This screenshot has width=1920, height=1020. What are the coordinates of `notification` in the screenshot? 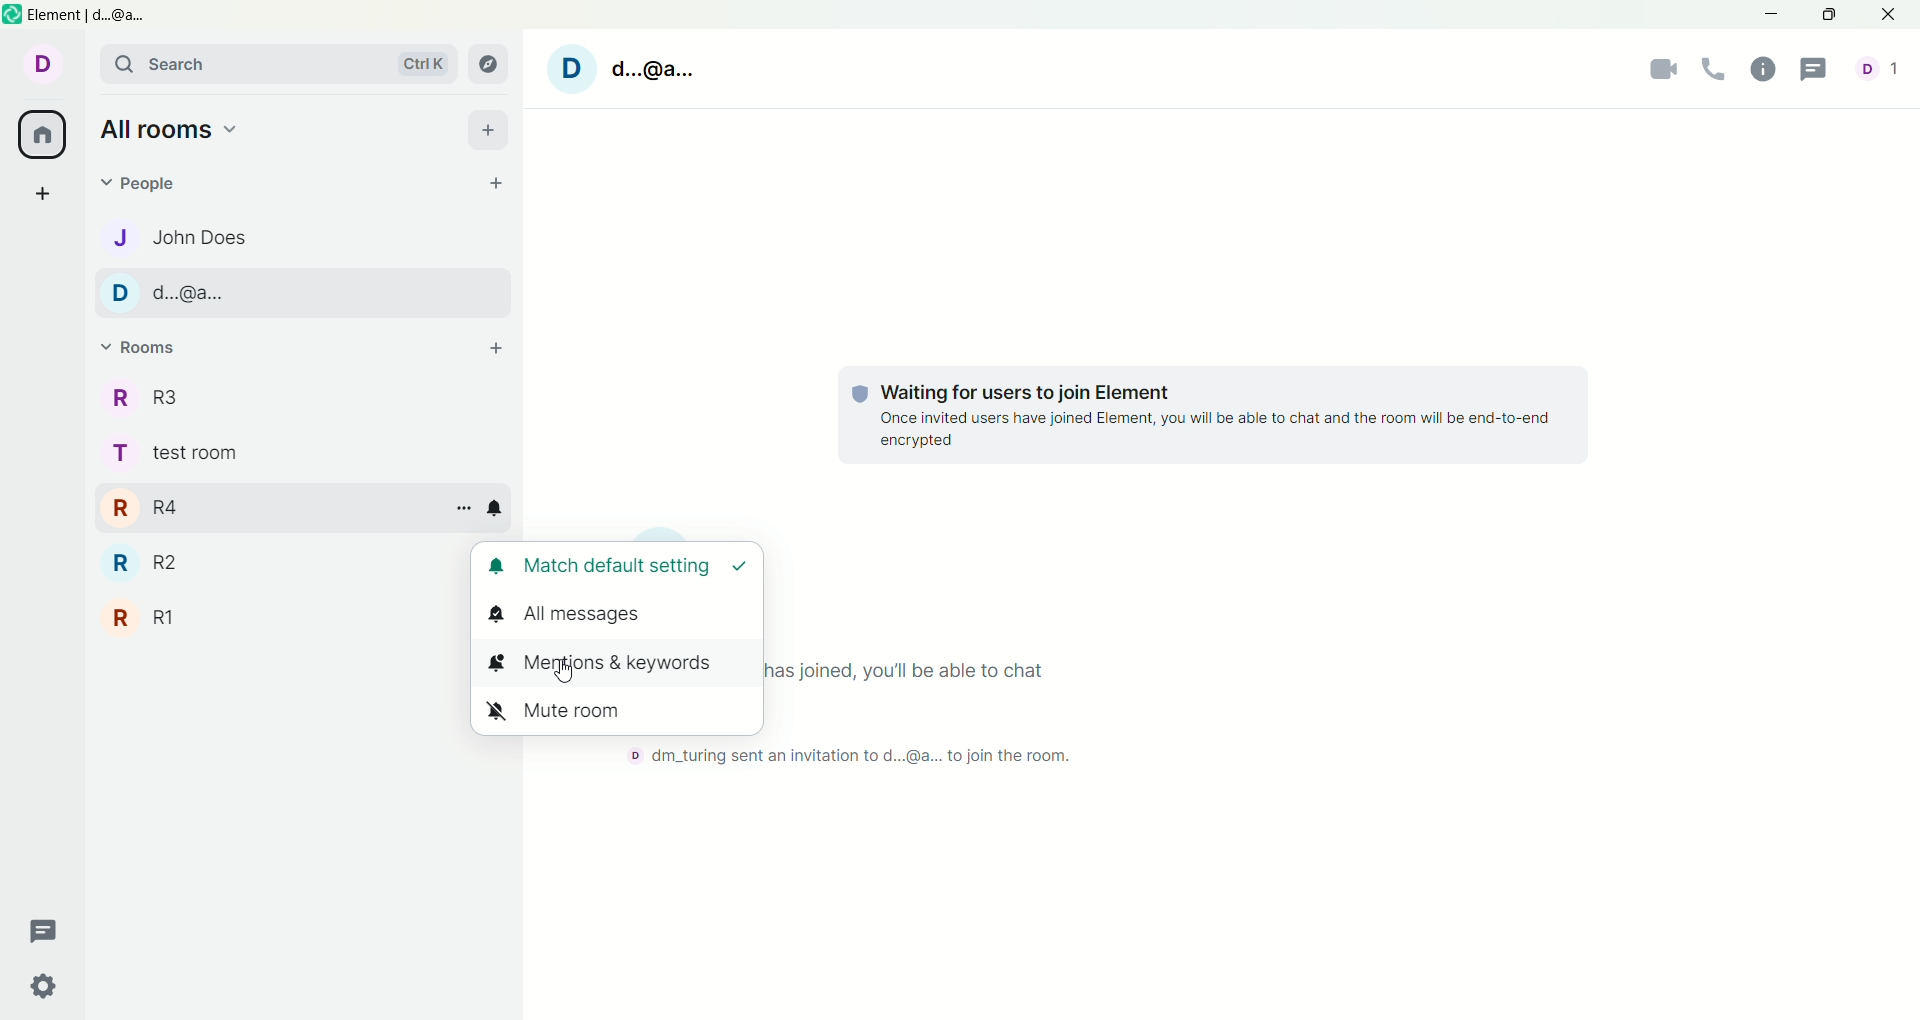 It's located at (495, 512).